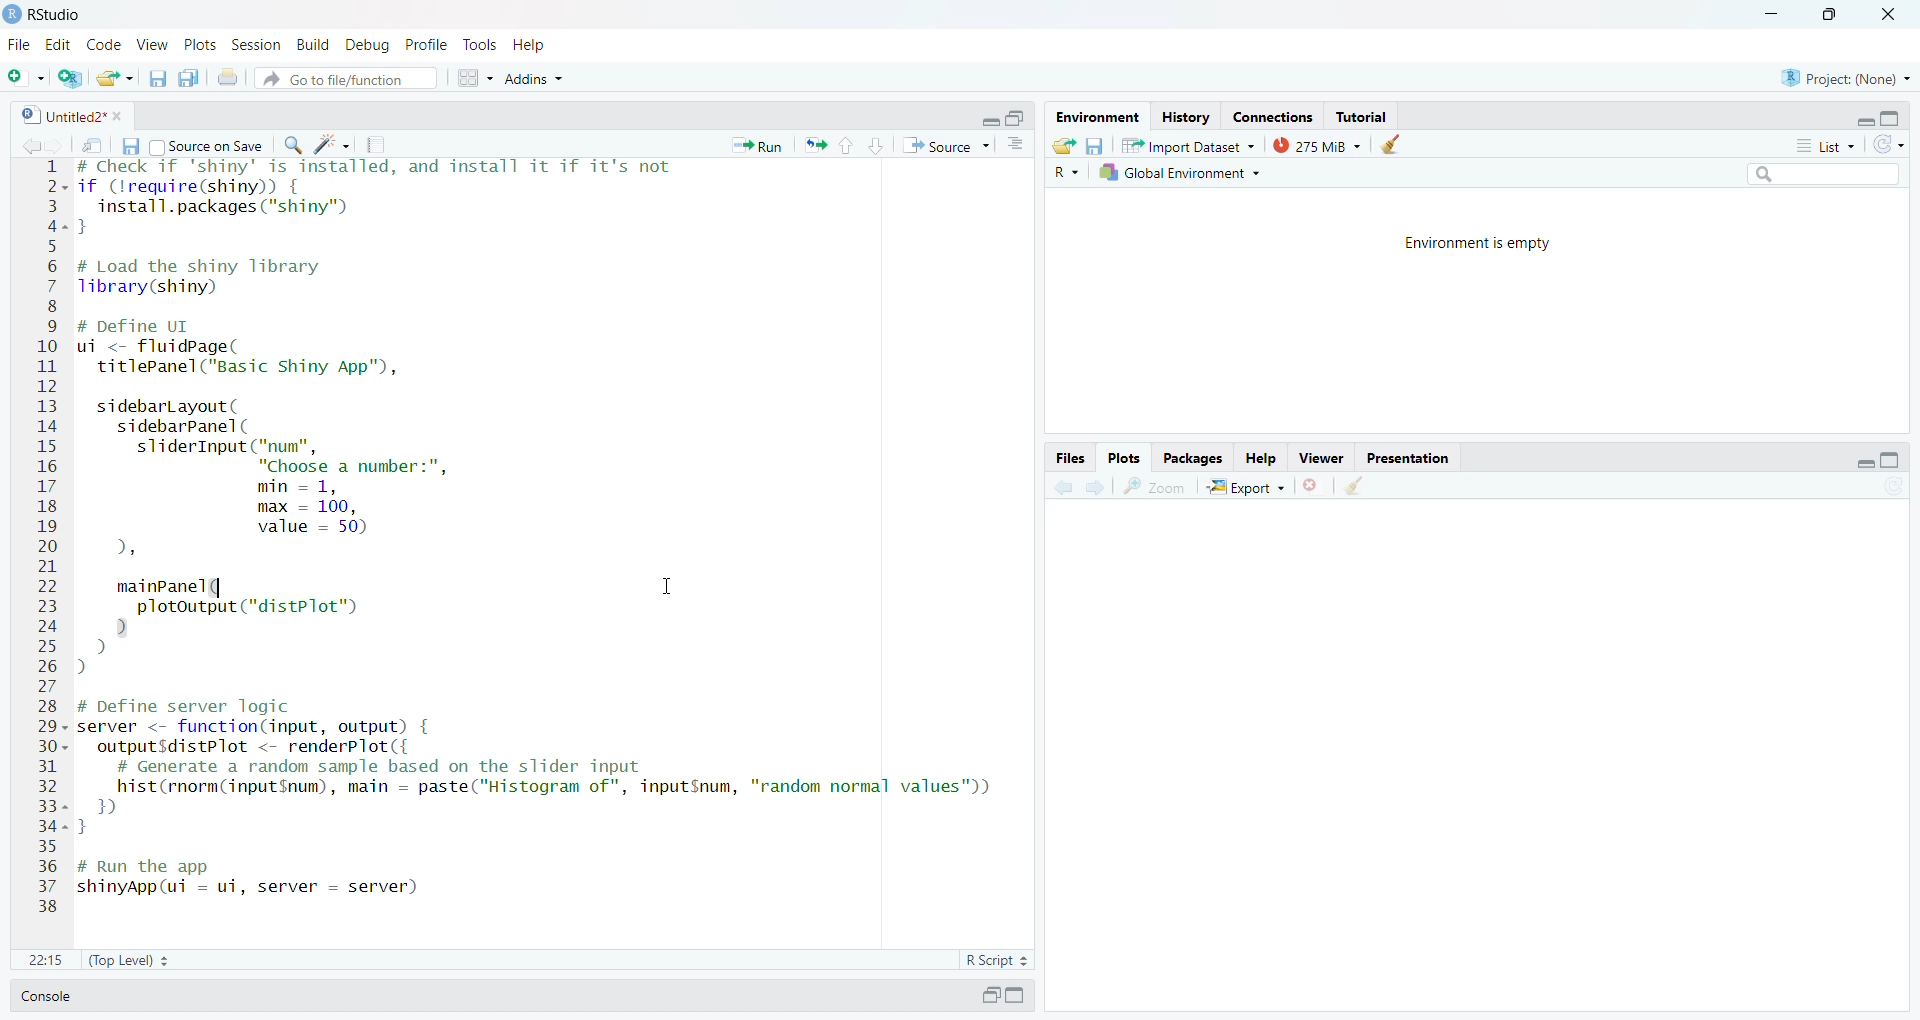 The width and height of the screenshot is (1920, 1020). What do you see at coordinates (46, 996) in the screenshot?
I see `Console` at bounding box center [46, 996].